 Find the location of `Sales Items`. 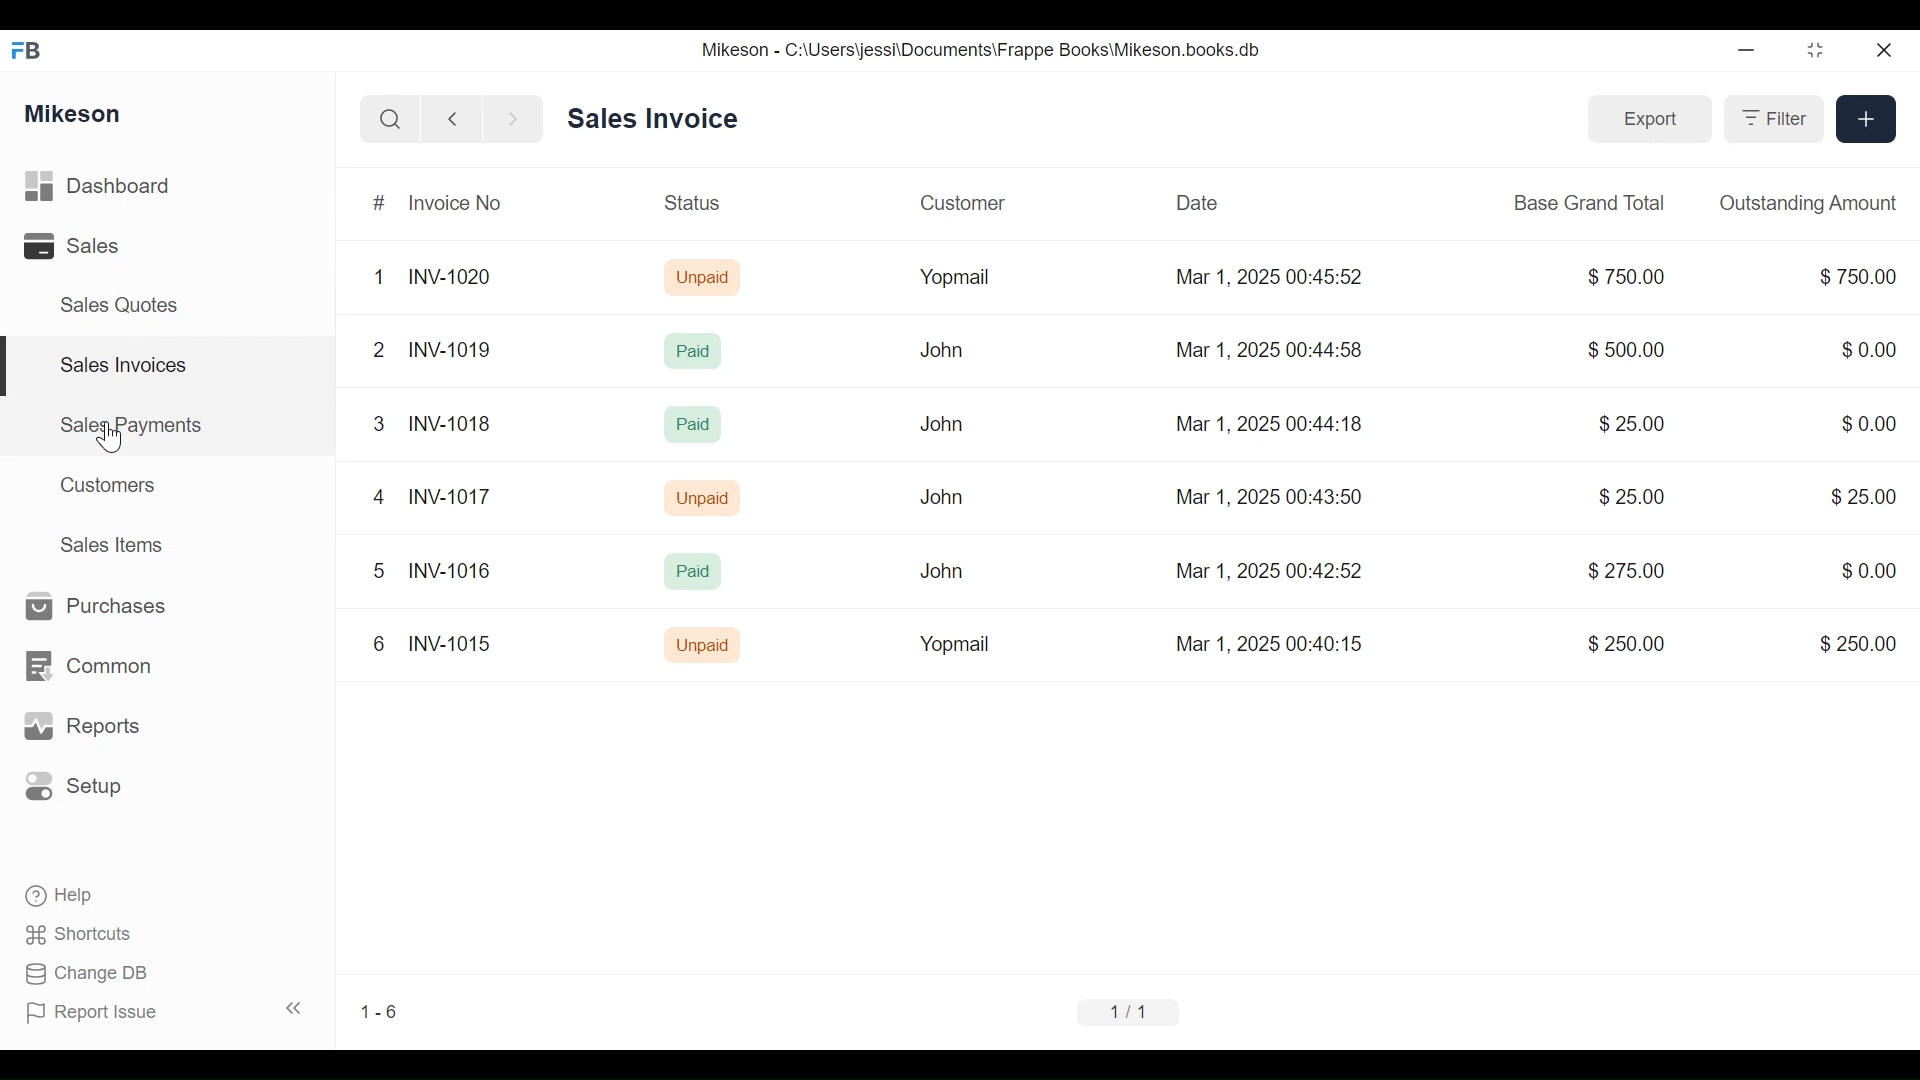

Sales Items is located at coordinates (121, 546).